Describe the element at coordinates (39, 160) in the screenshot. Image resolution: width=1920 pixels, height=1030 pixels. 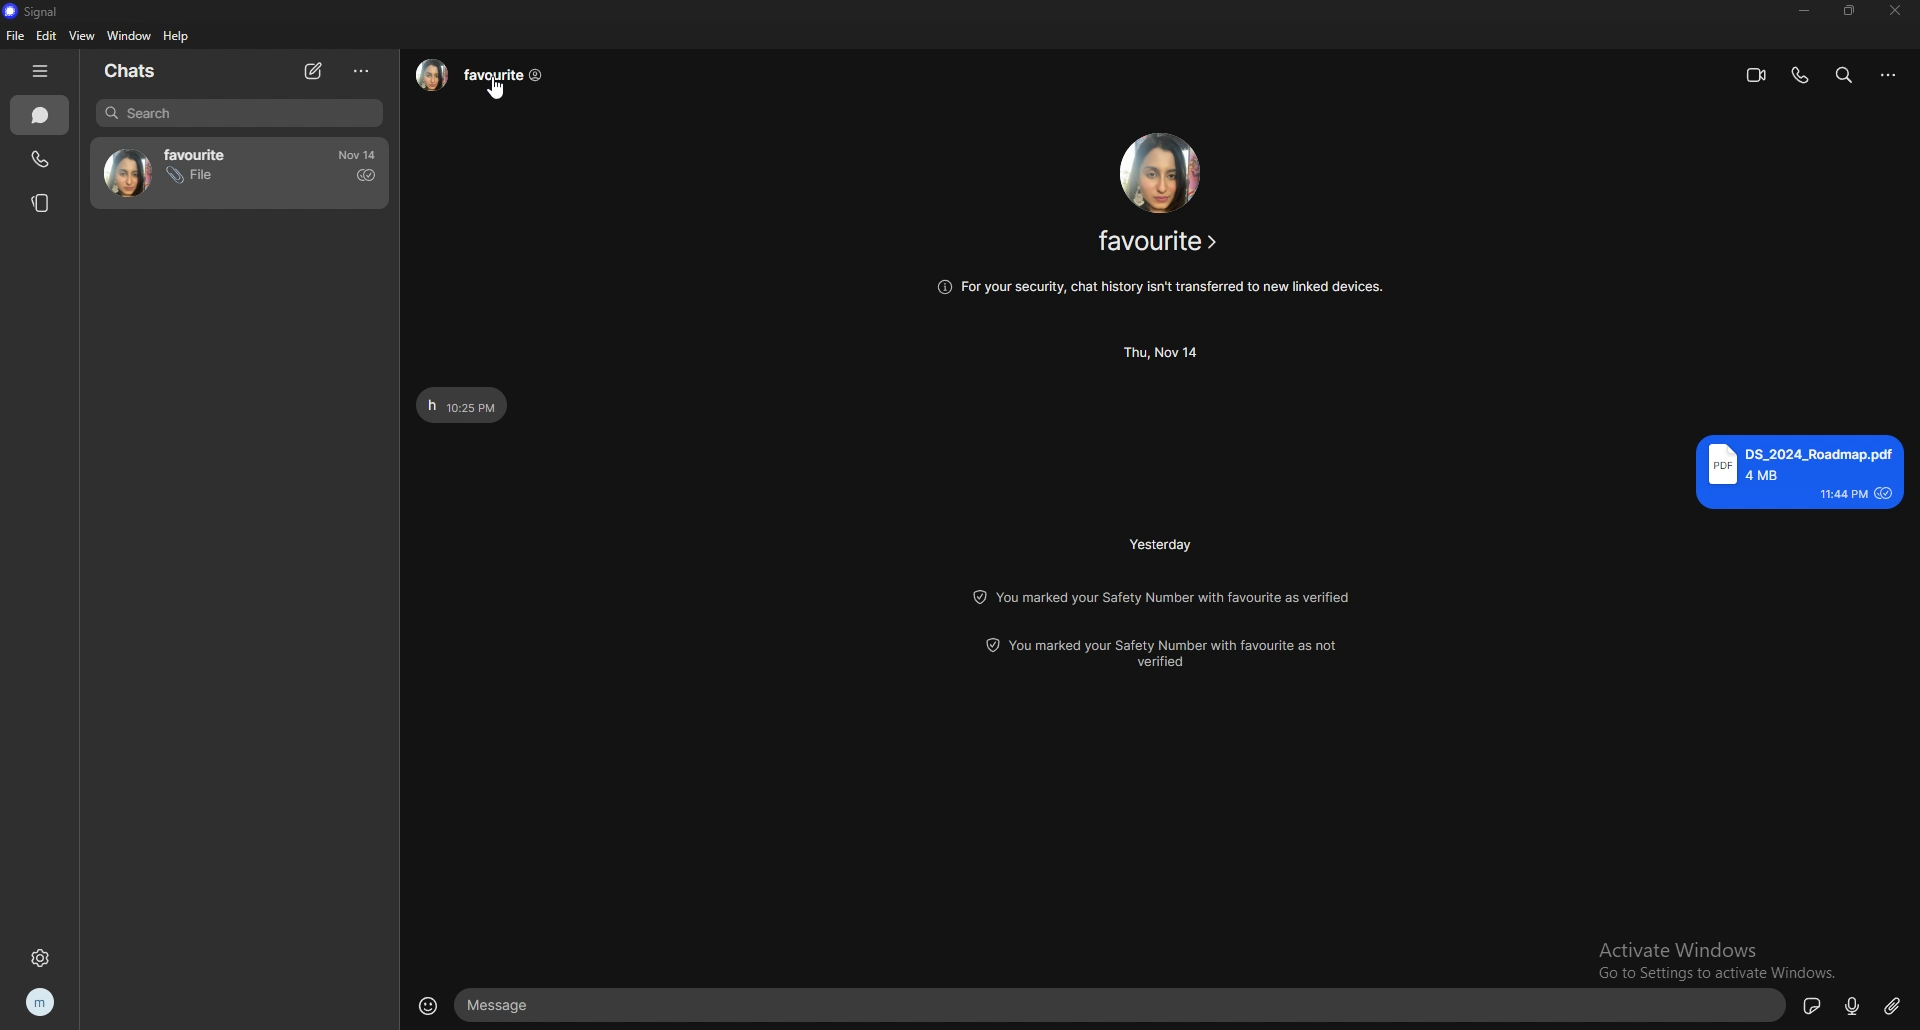
I see `calls` at that location.